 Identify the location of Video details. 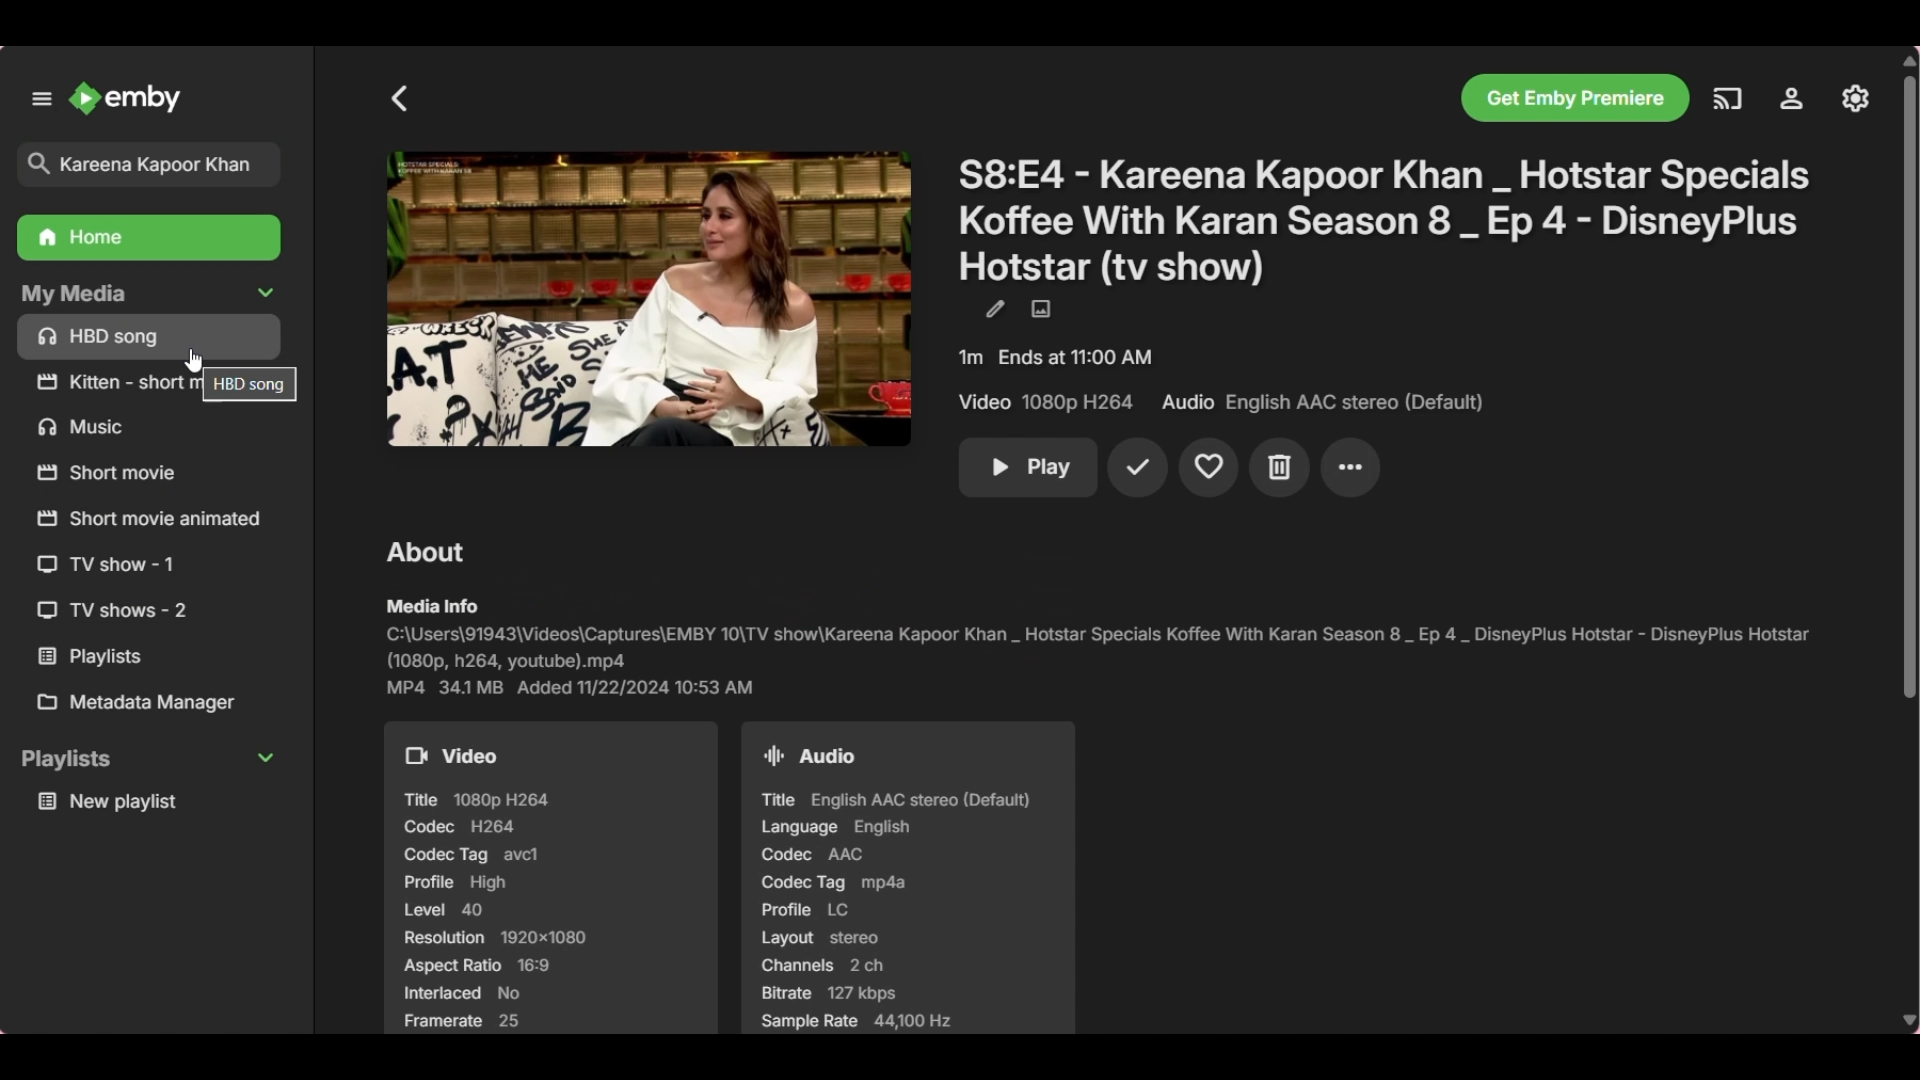
(550, 877).